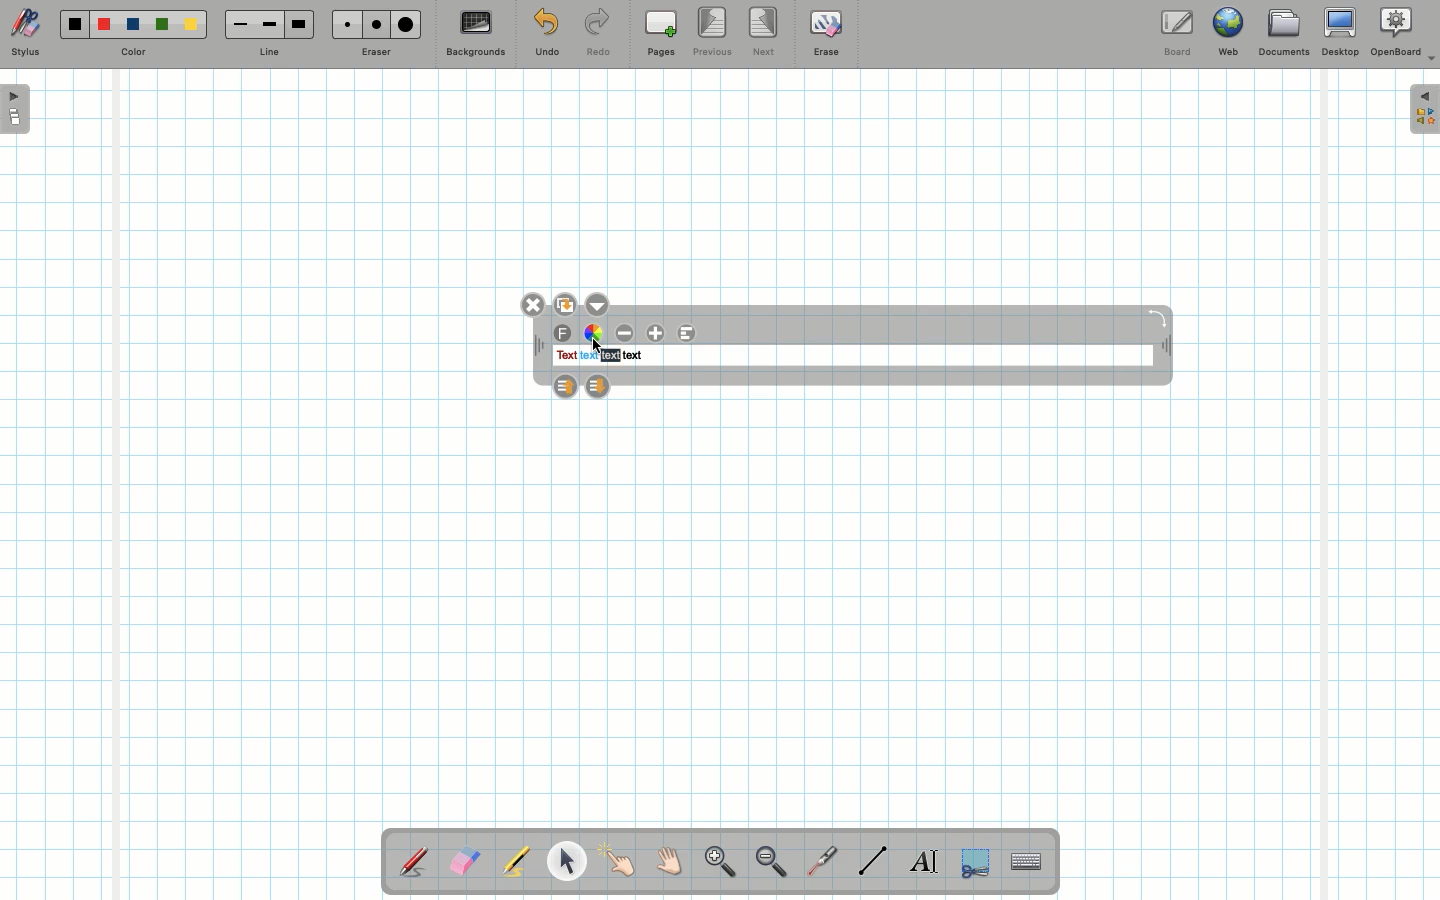  Describe the element at coordinates (690, 334) in the screenshot. I see `Alignment` at that location.